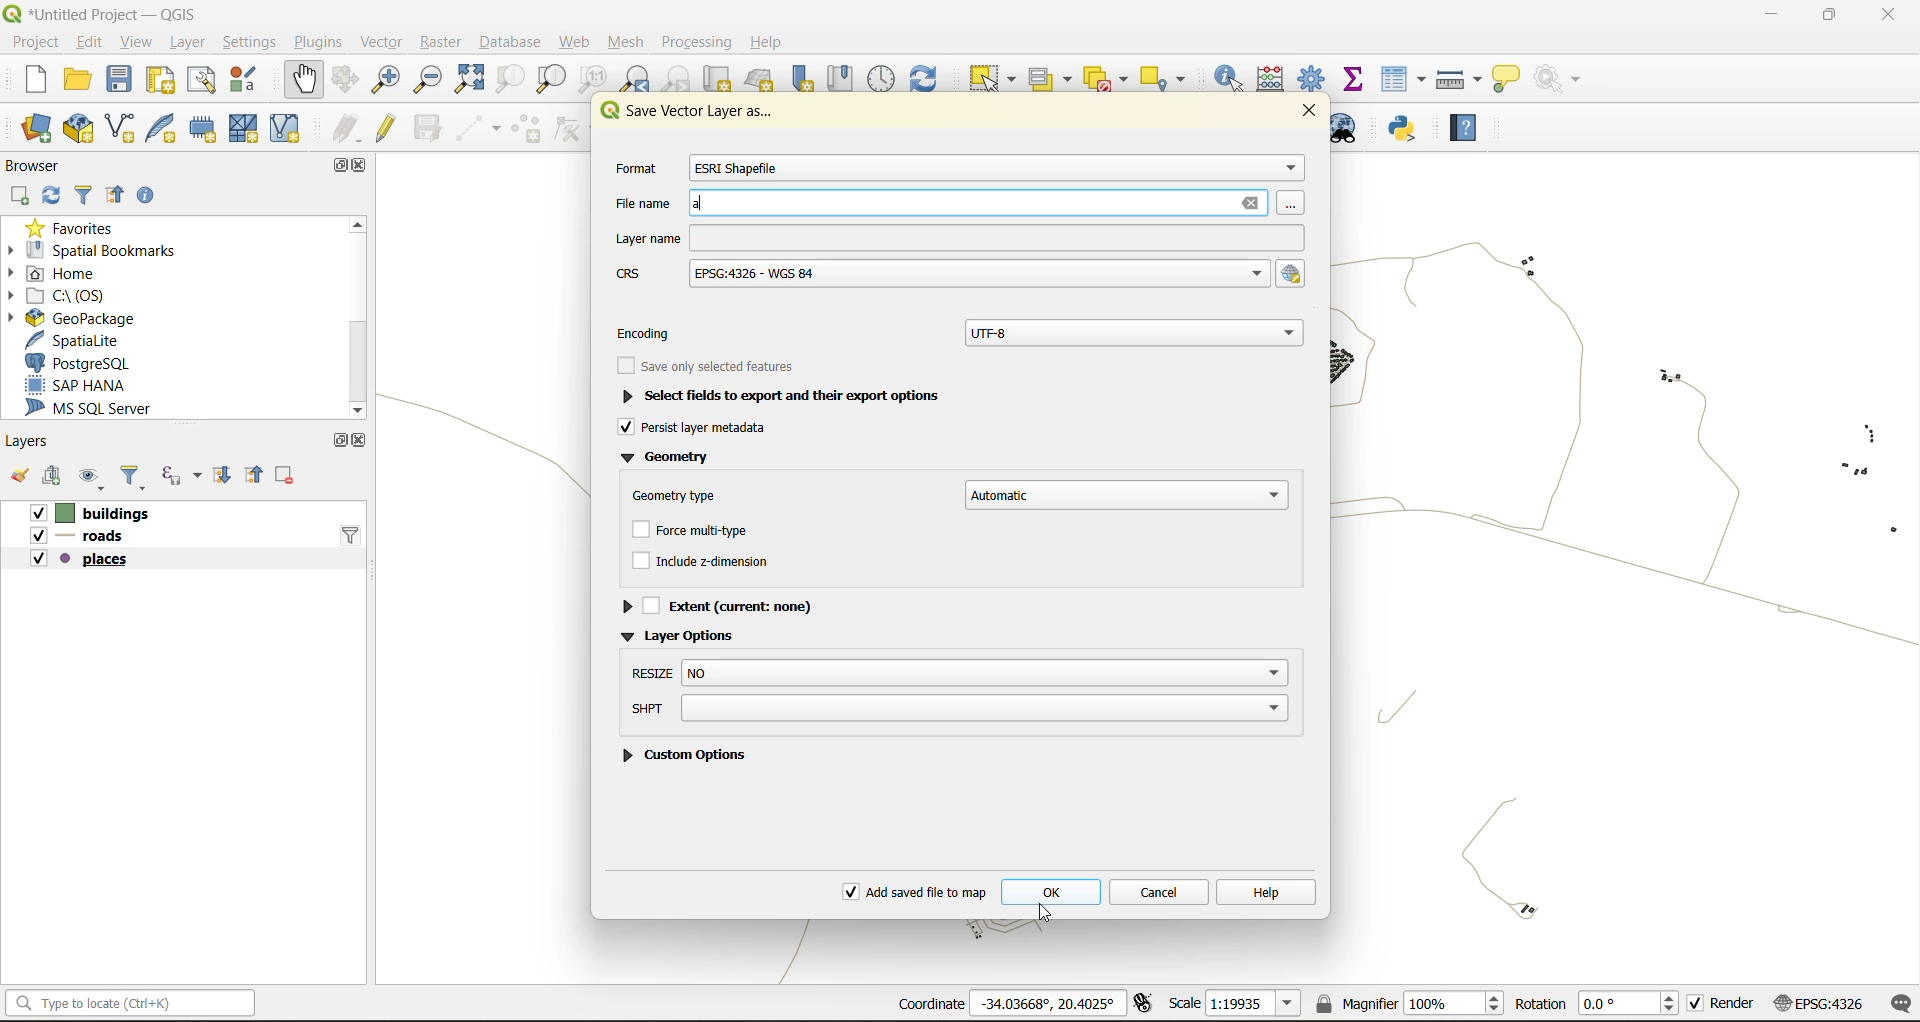  What do you see at coordinates (950, 205) in the screenshot?
I see `File name` at bounding box center [950, 205].